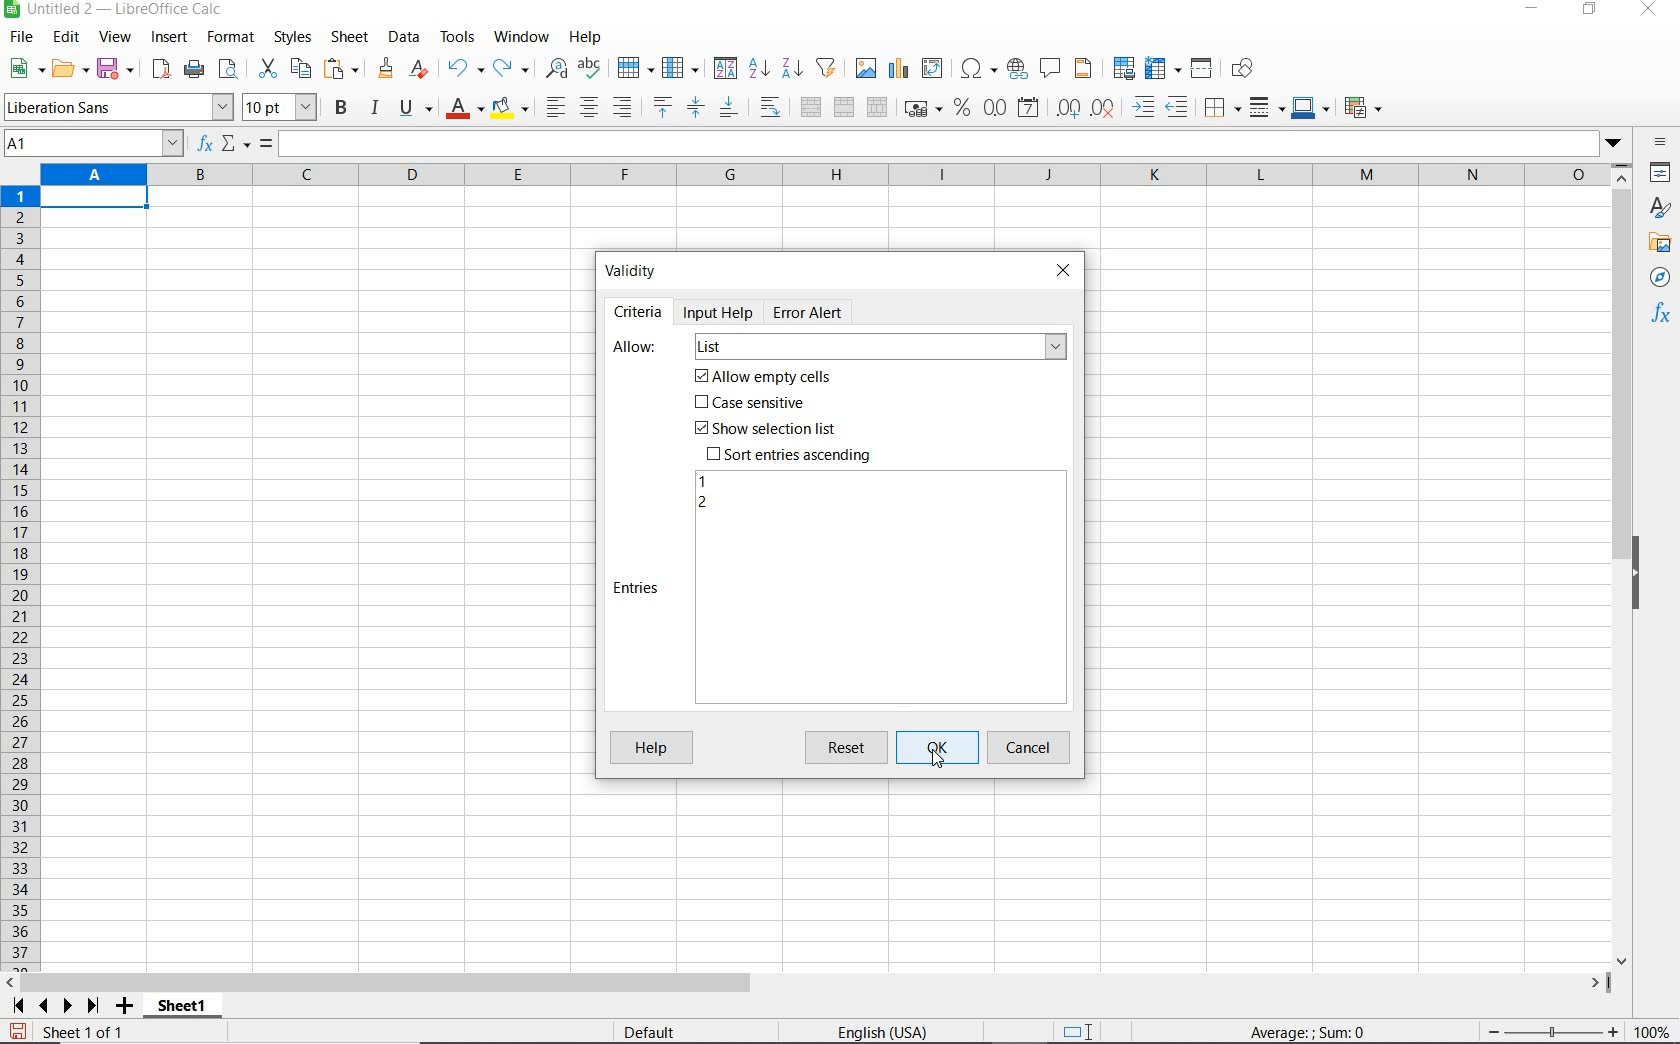 This screenshot has width=1680, height=1044. What do you see at coordinates (589, 108) in the screenshot?
I see `align center` at bounding box center [589, 108].